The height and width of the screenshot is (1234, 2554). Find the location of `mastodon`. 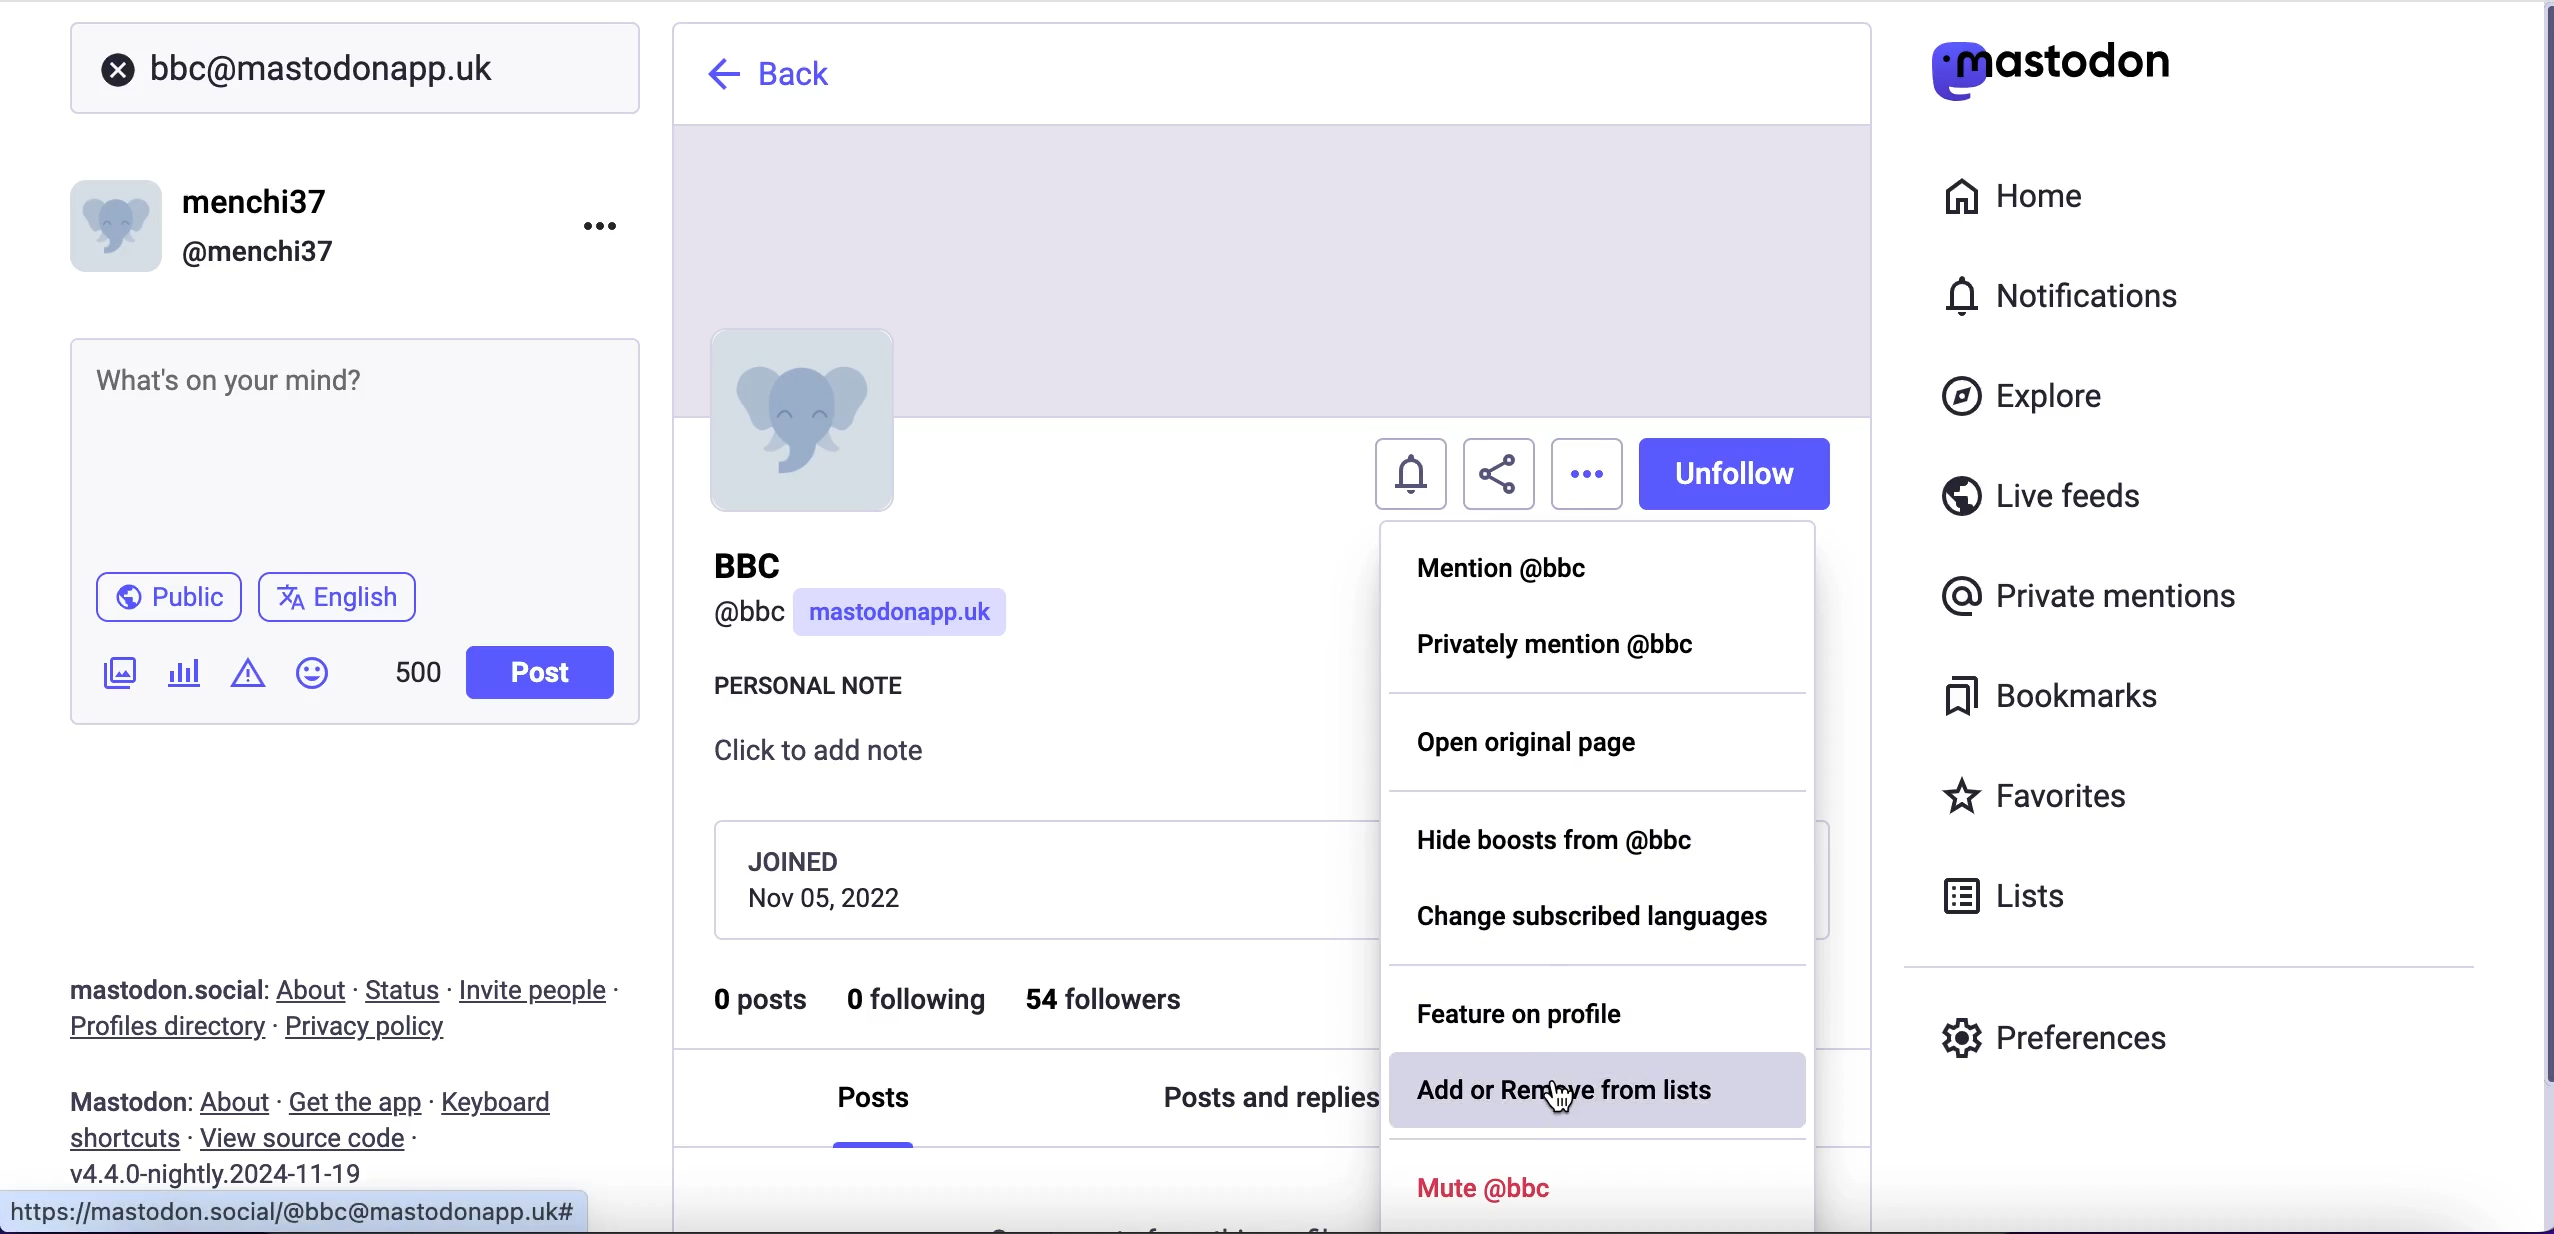

mastodon is located at coordinates (129, 1102).